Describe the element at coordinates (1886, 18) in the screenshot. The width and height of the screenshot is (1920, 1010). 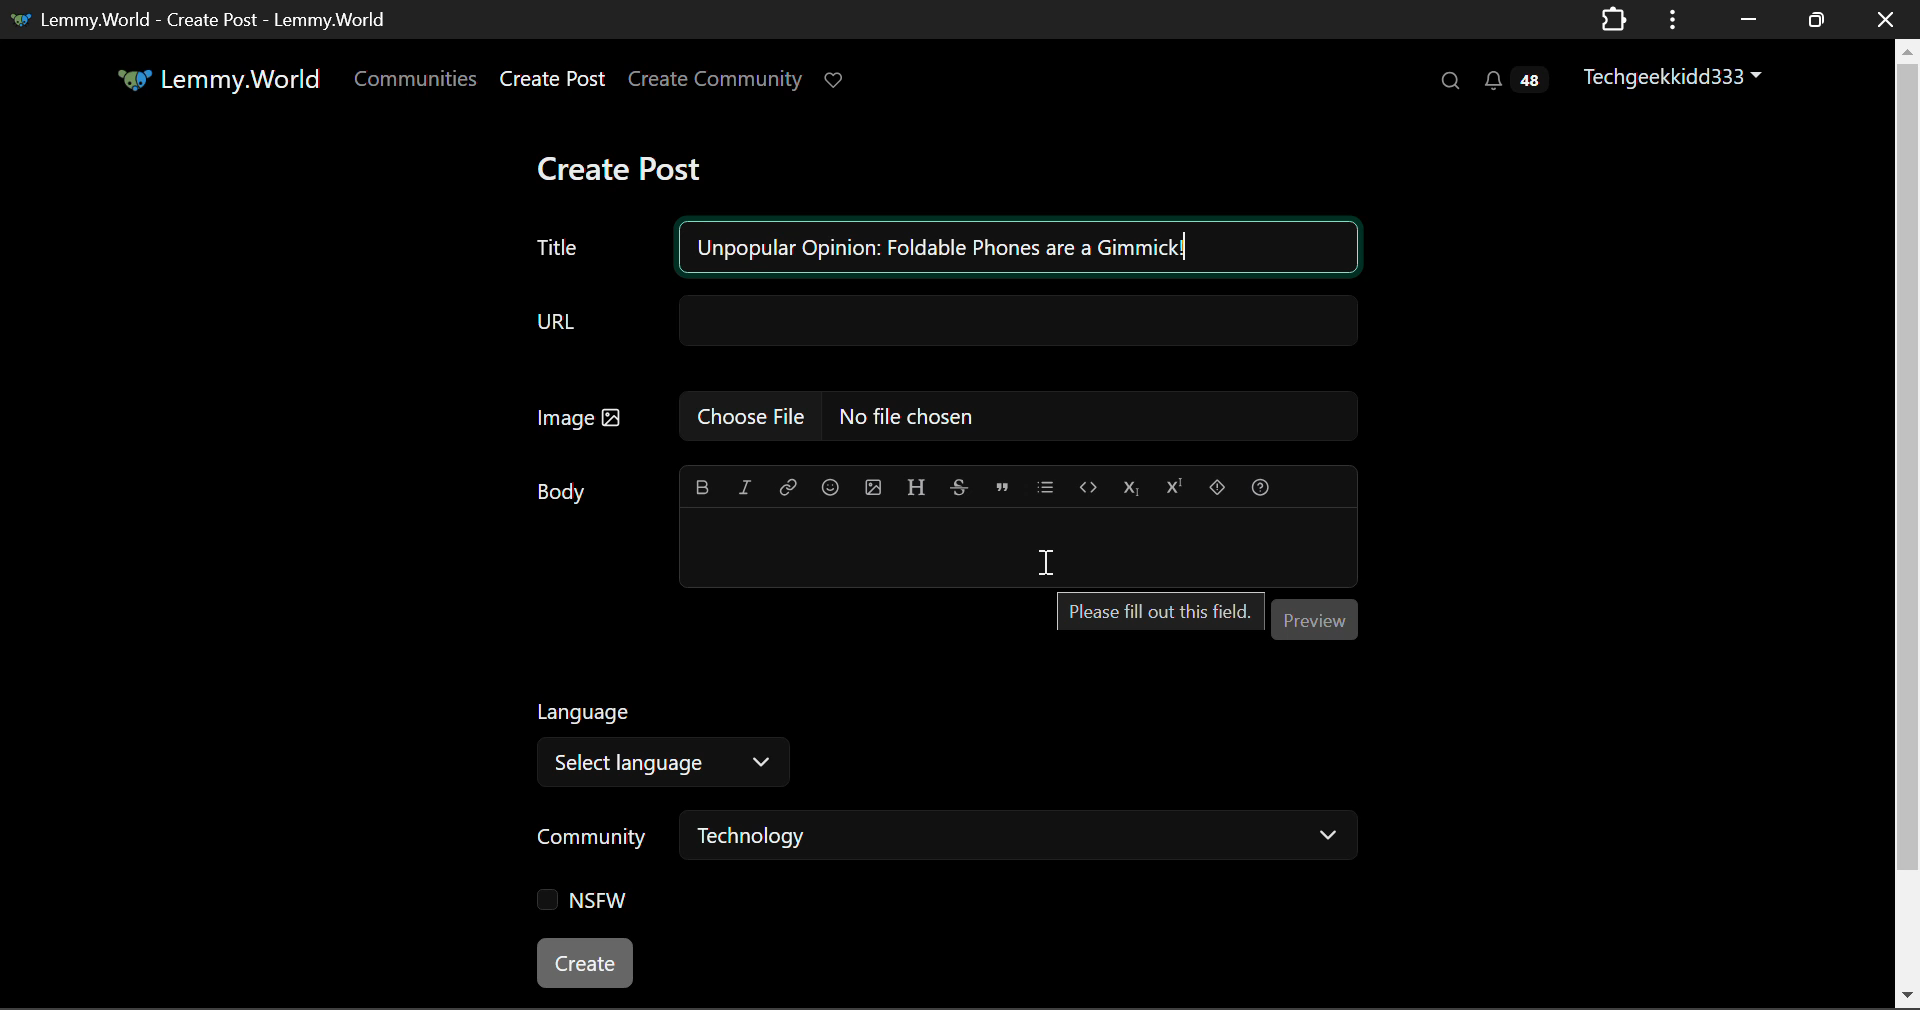
I see `Close Window` at that location.